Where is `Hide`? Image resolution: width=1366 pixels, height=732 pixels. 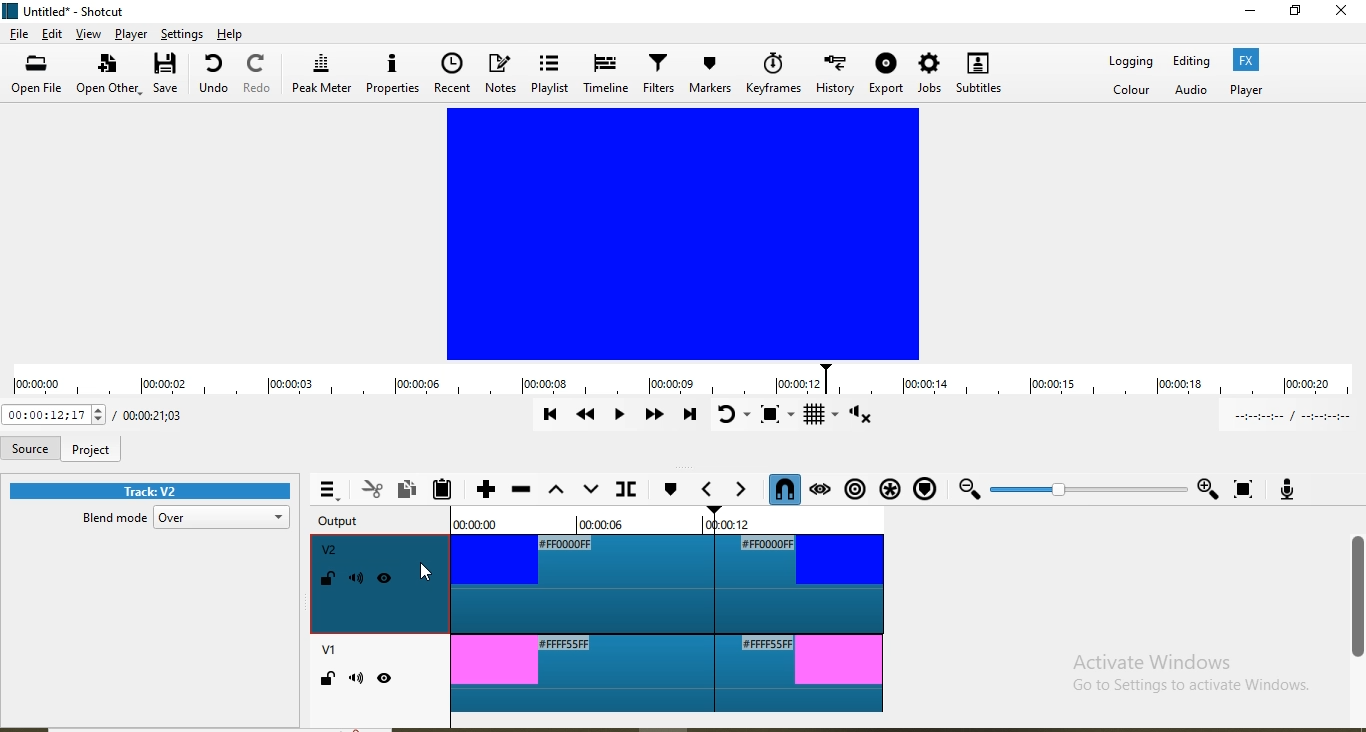 Hide is located at coordinates (386, 681).